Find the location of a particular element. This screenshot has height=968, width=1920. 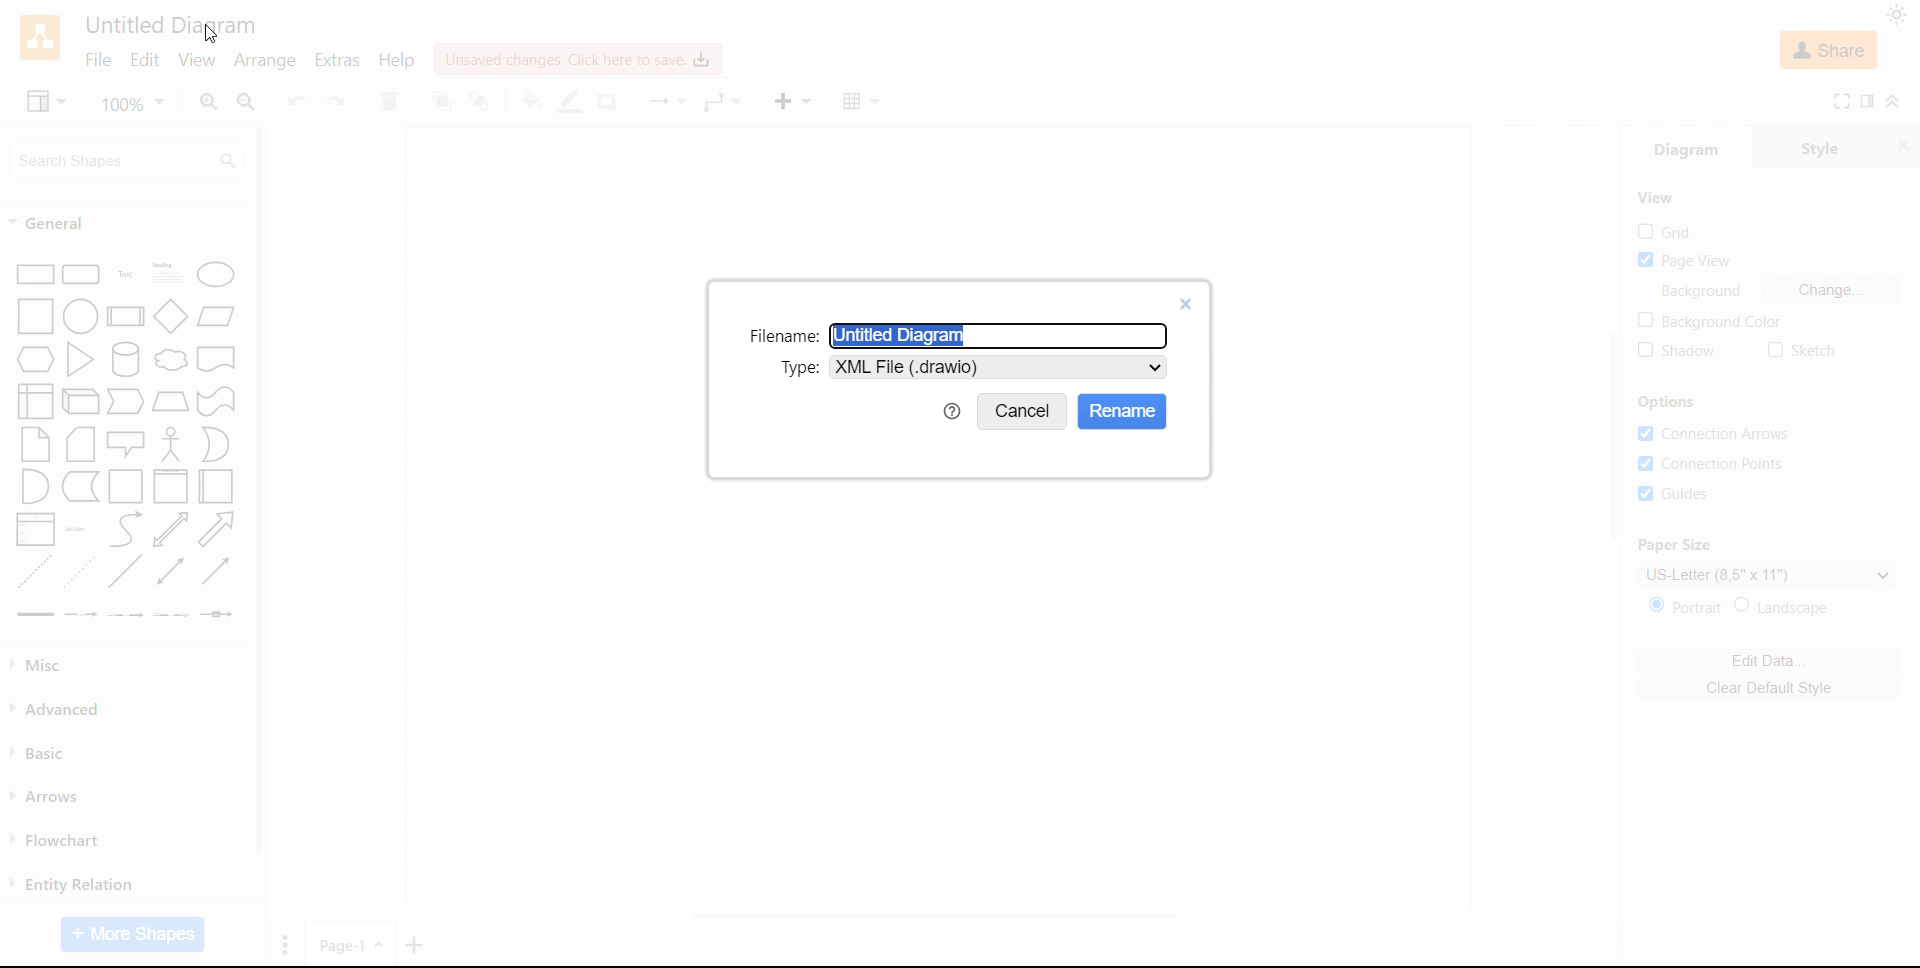

Zoom out  is located at coordinates (248, 102).